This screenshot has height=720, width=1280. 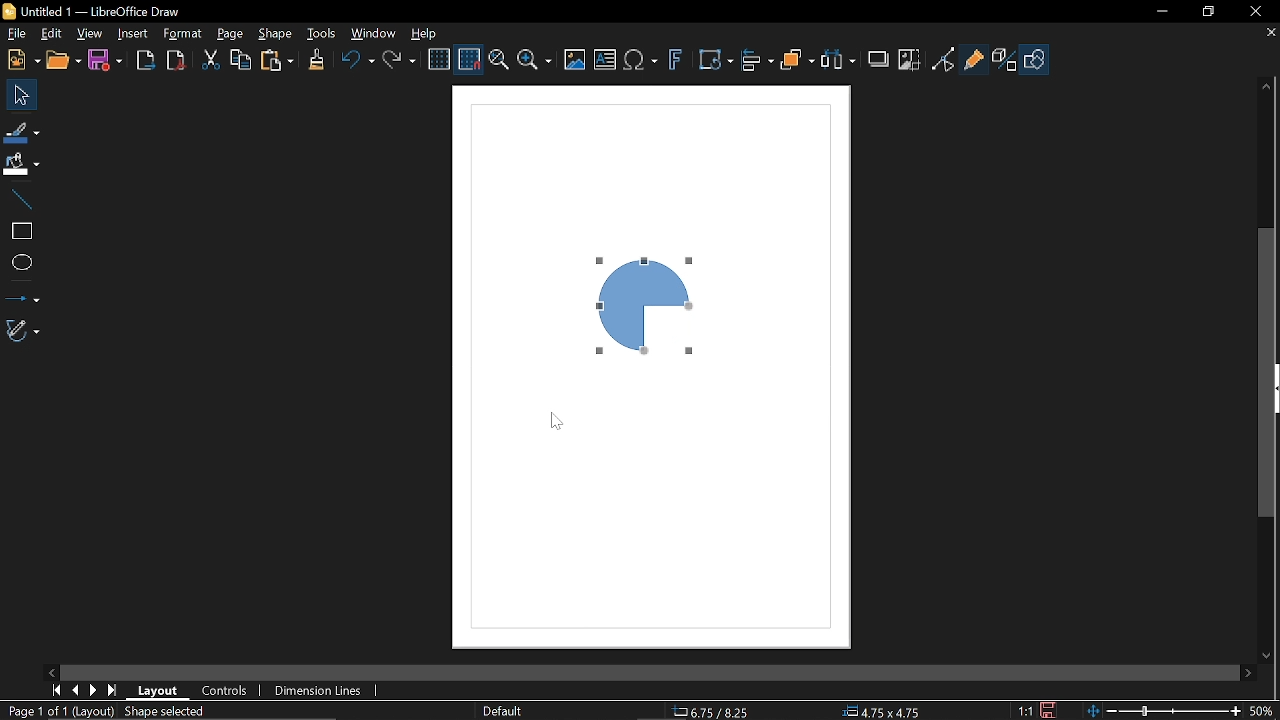 What do you see at coordinates (1268, 83) in the screenshot?
I see `Move up` at bounding box center [1268, 83].